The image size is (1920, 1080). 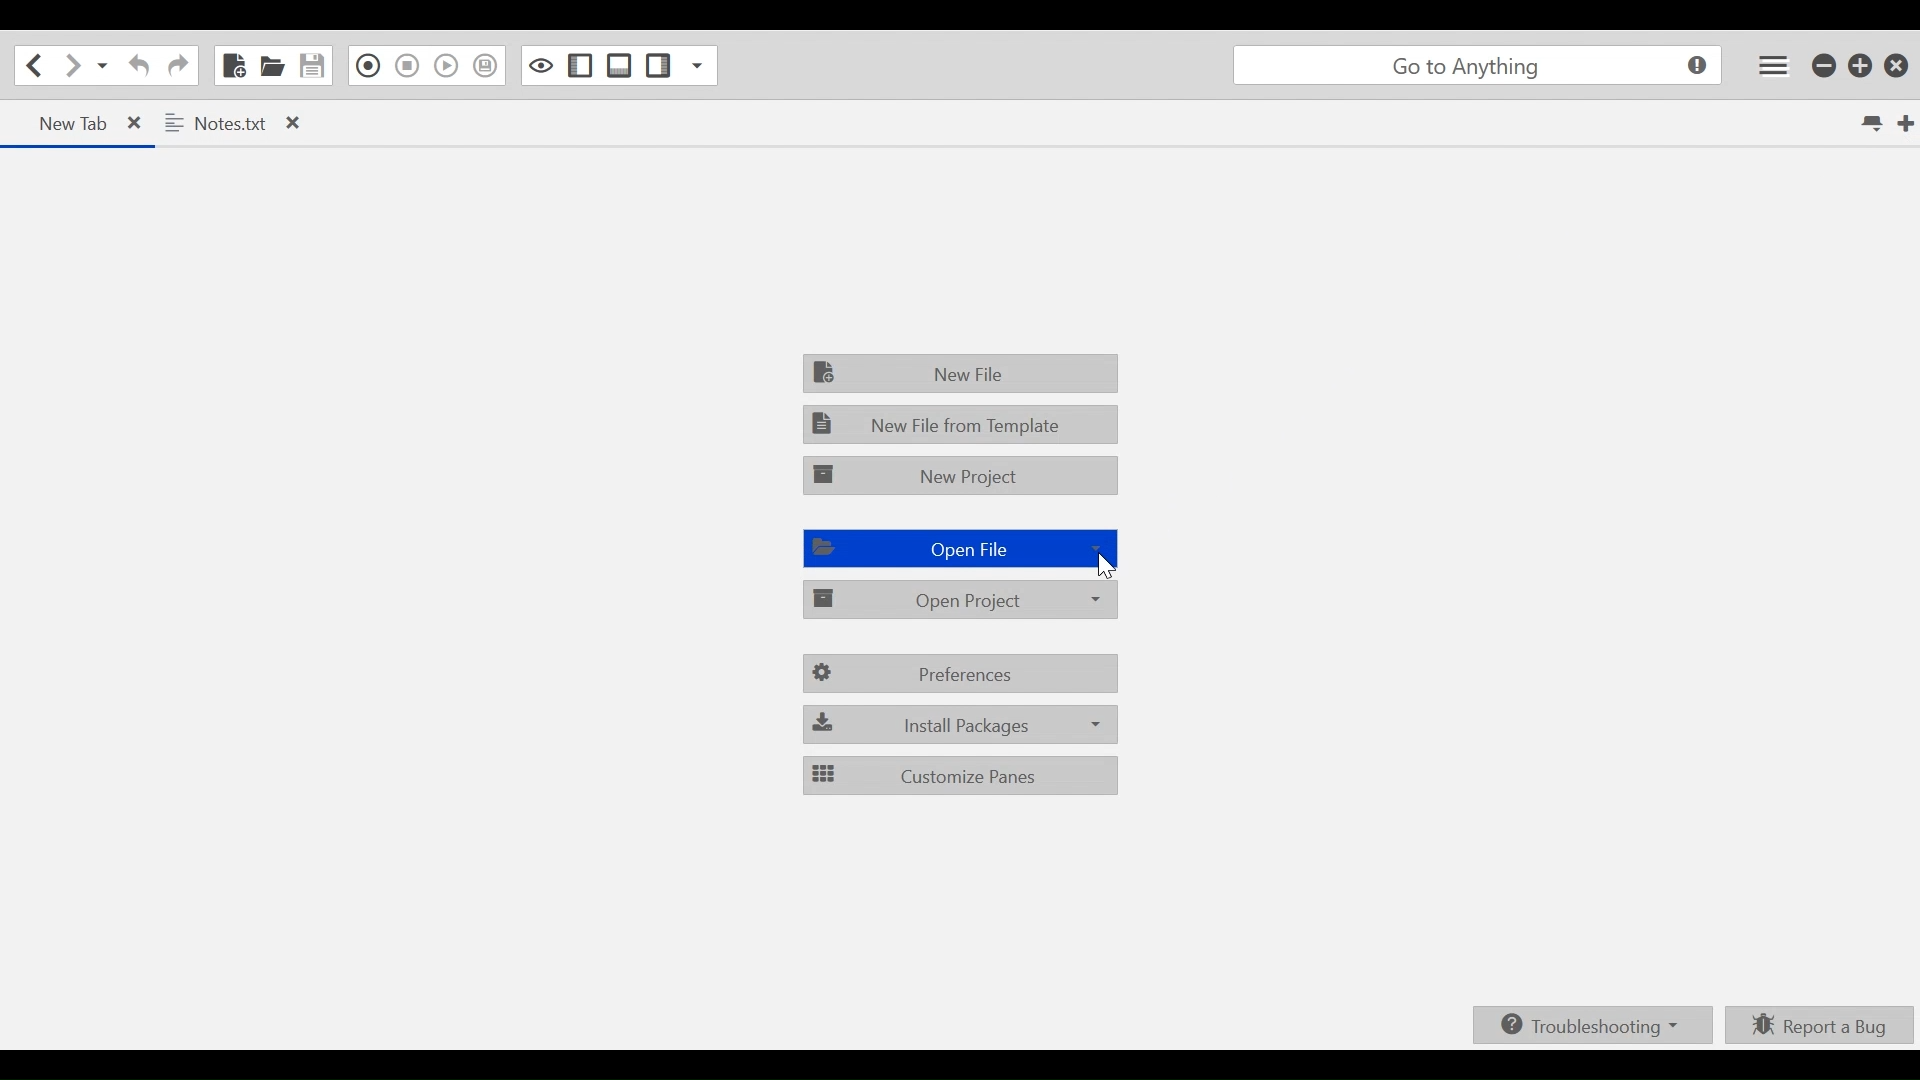 I want to click on Save Macro to Toolbox as Superscript, so click(x=489, y=63).